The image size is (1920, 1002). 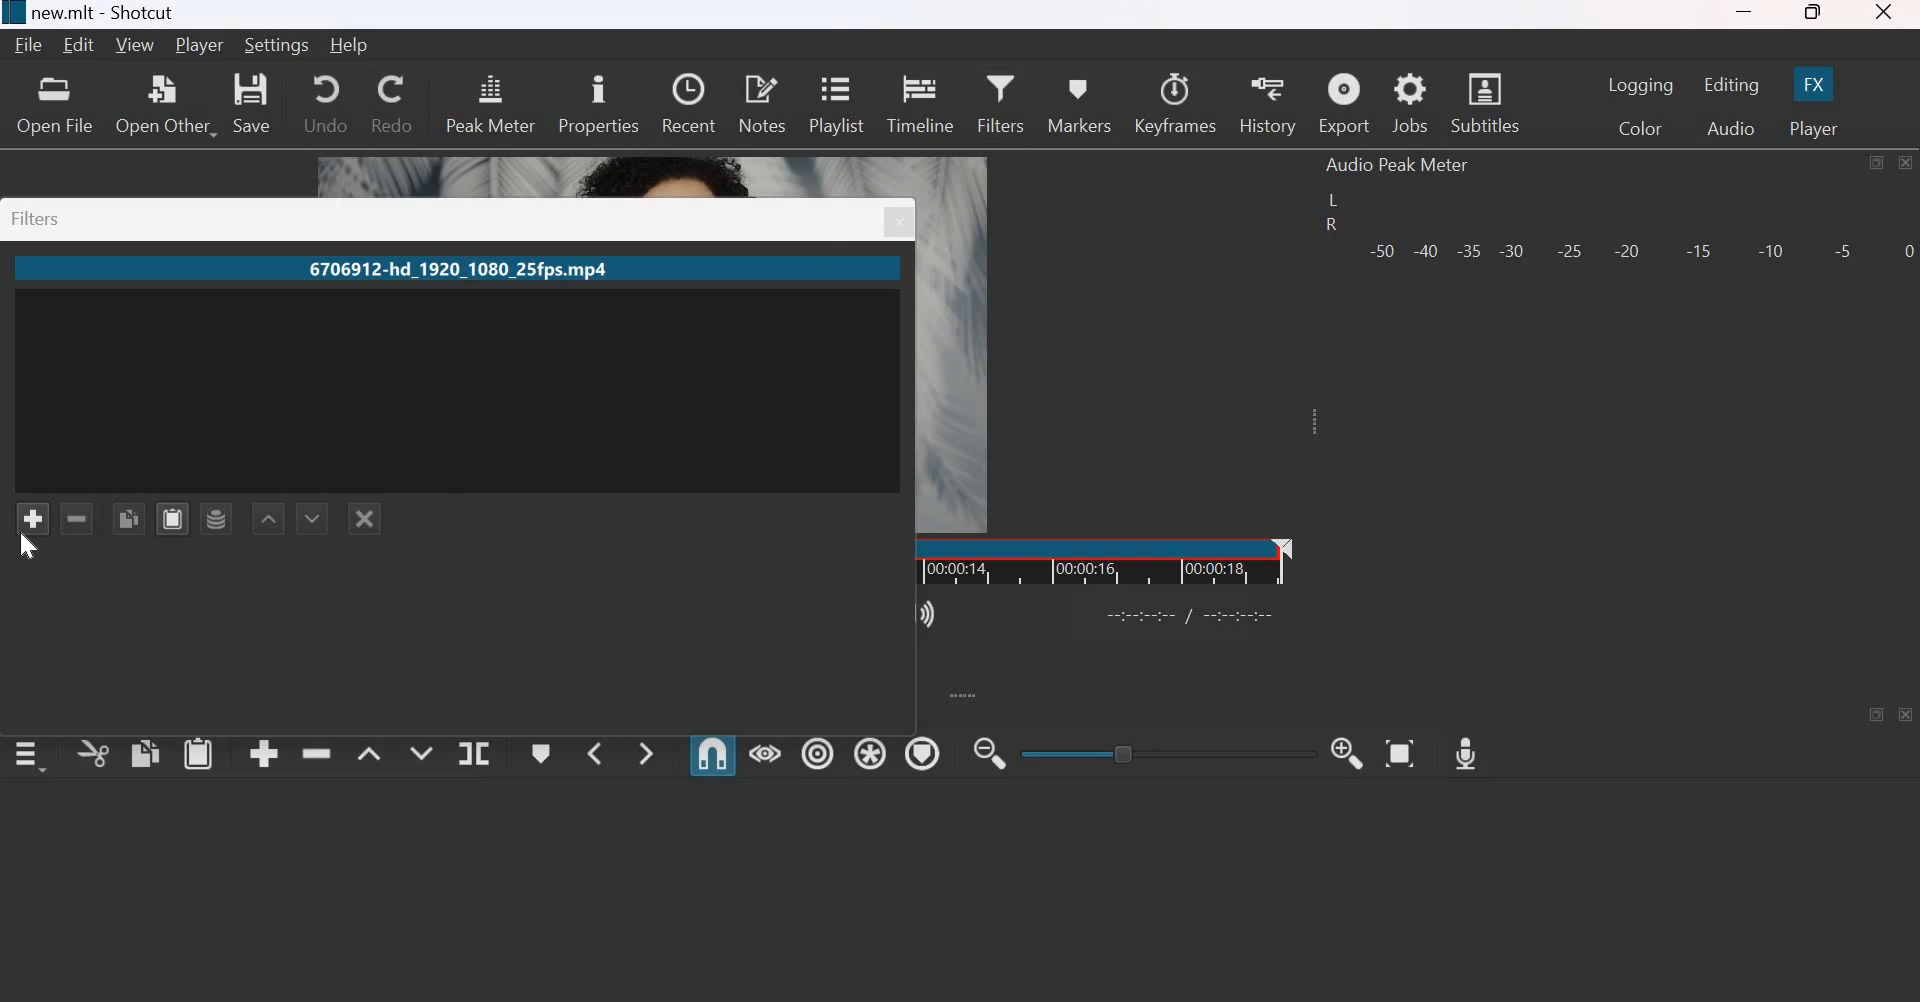 What do you see at coordinates (962, 694) in the screenshot?
I see `expand` at bounding box center [962, 694].